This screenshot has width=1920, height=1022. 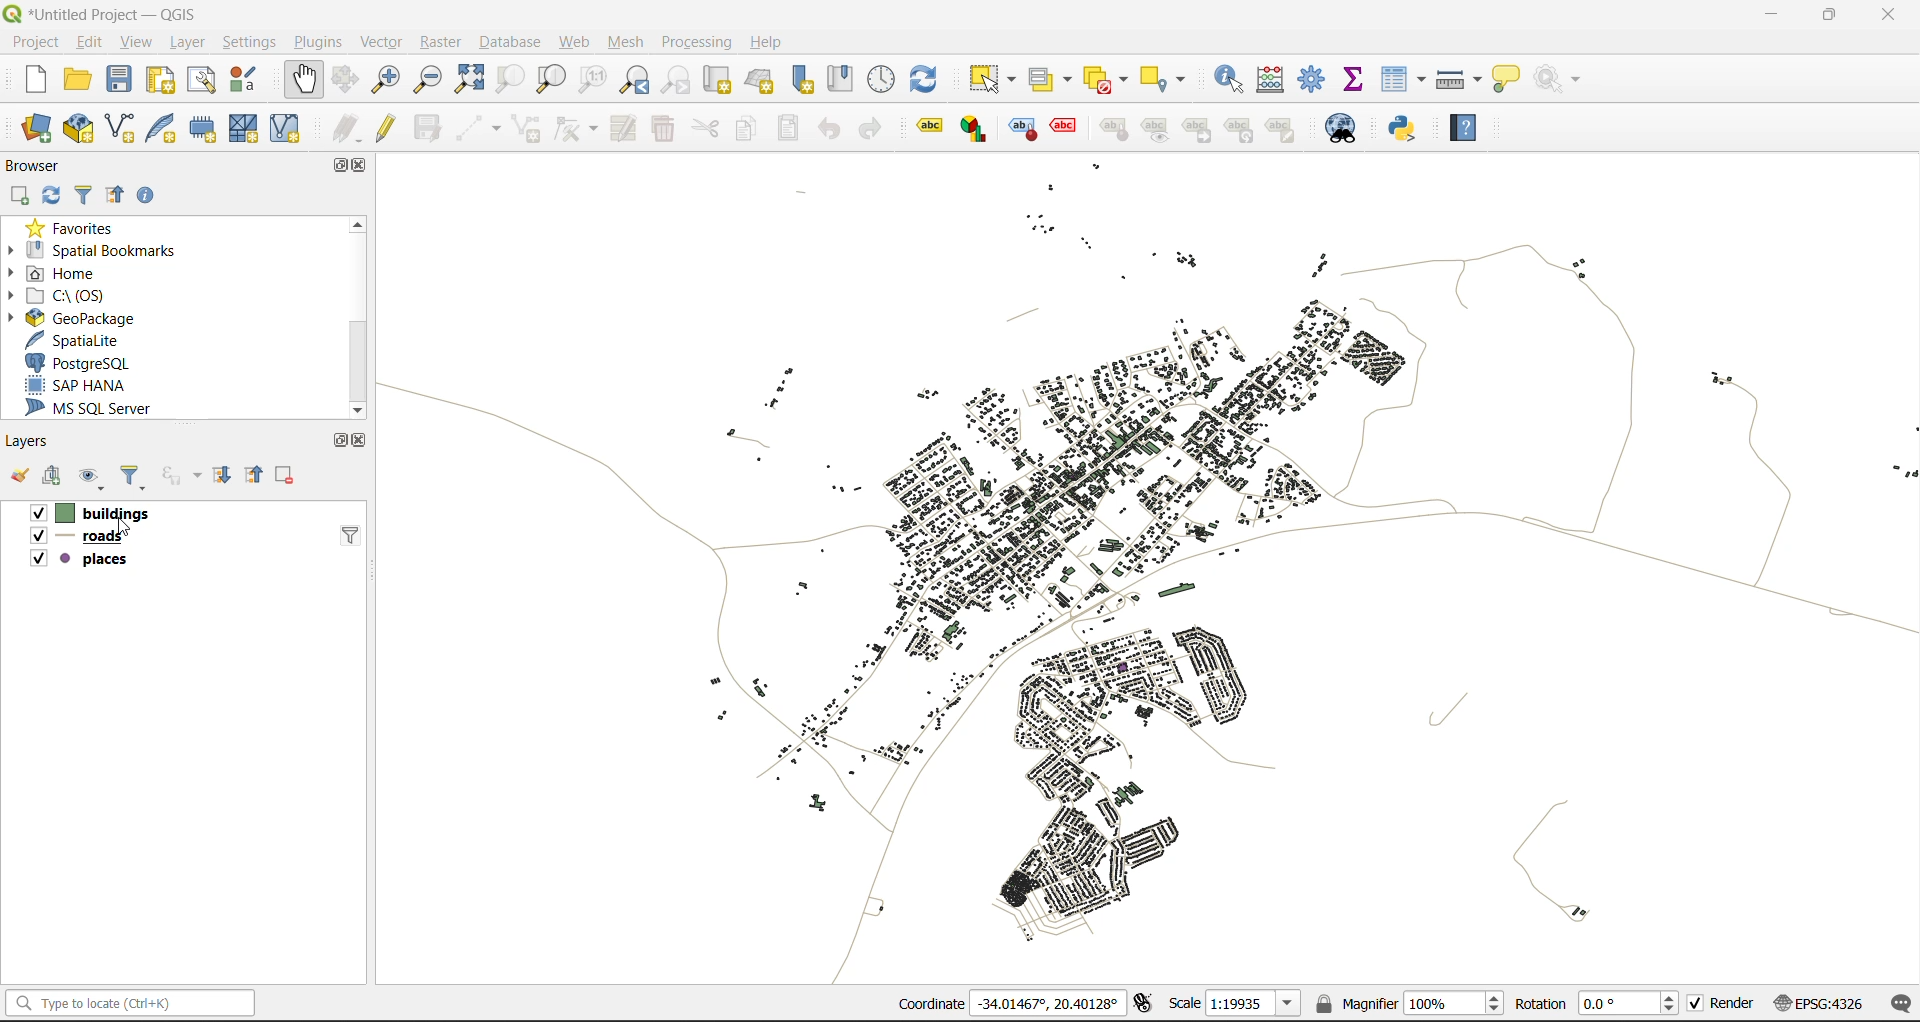 What do you see at coordinates (304, 82) in the screenshot?
I see `pan map` at bounding box center [304, 82].